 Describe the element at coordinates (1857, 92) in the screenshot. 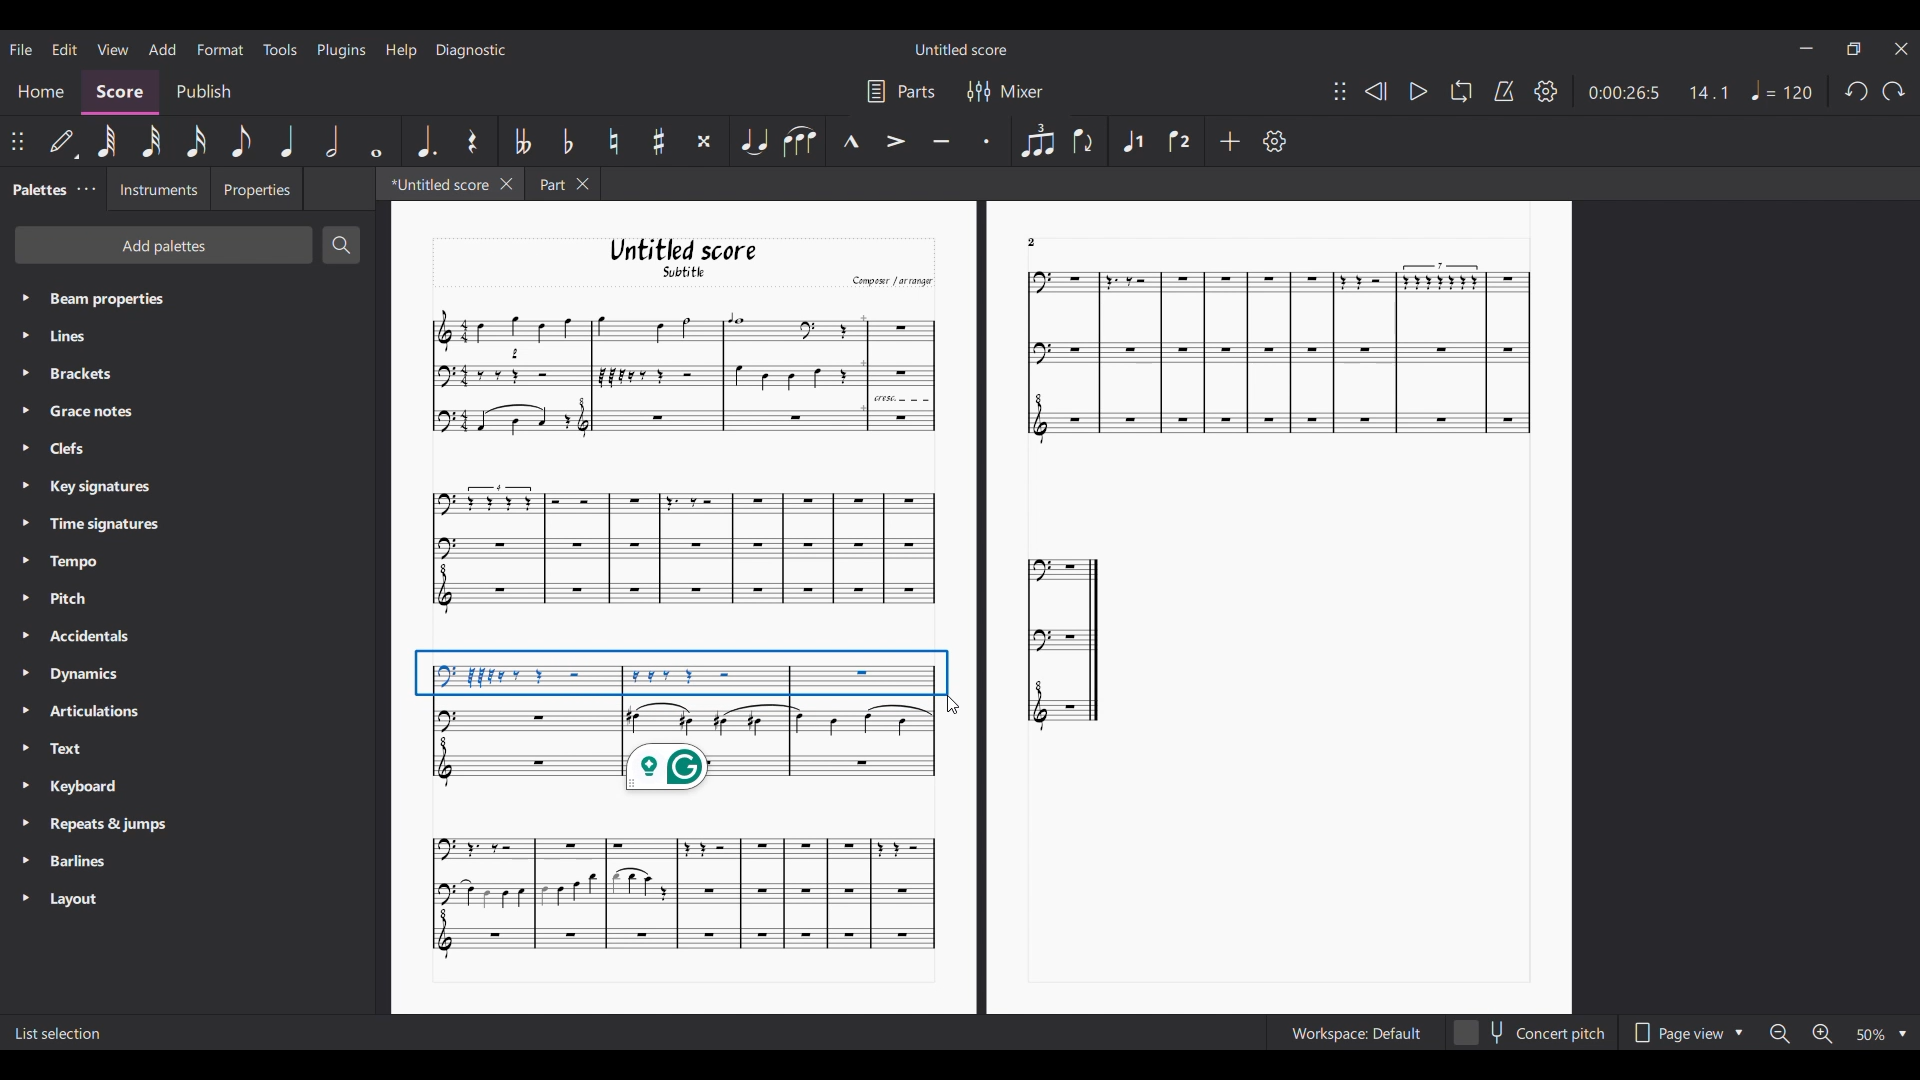

I see `Undo` at that location.